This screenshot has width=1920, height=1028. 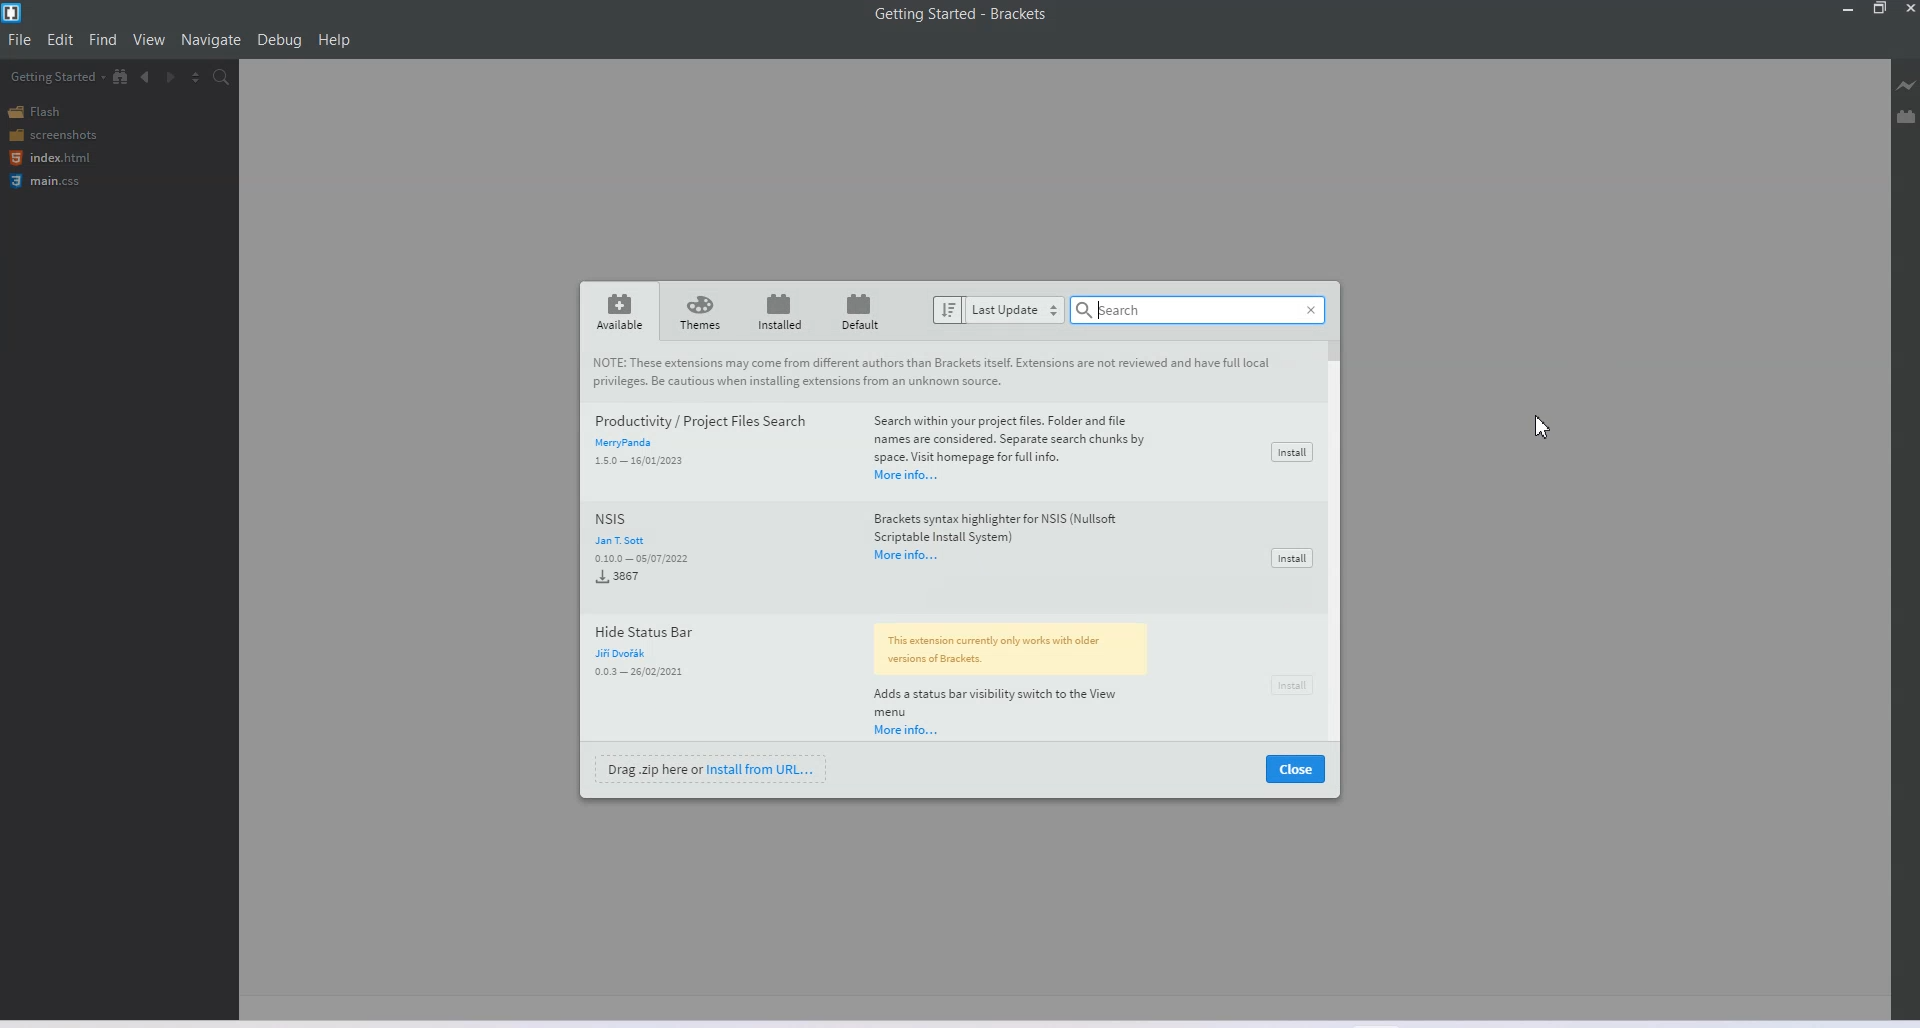 What do you see at coordinates (1849, 9) in the screenshot?
I see `Minimize` at bounding box center [1849, 9].